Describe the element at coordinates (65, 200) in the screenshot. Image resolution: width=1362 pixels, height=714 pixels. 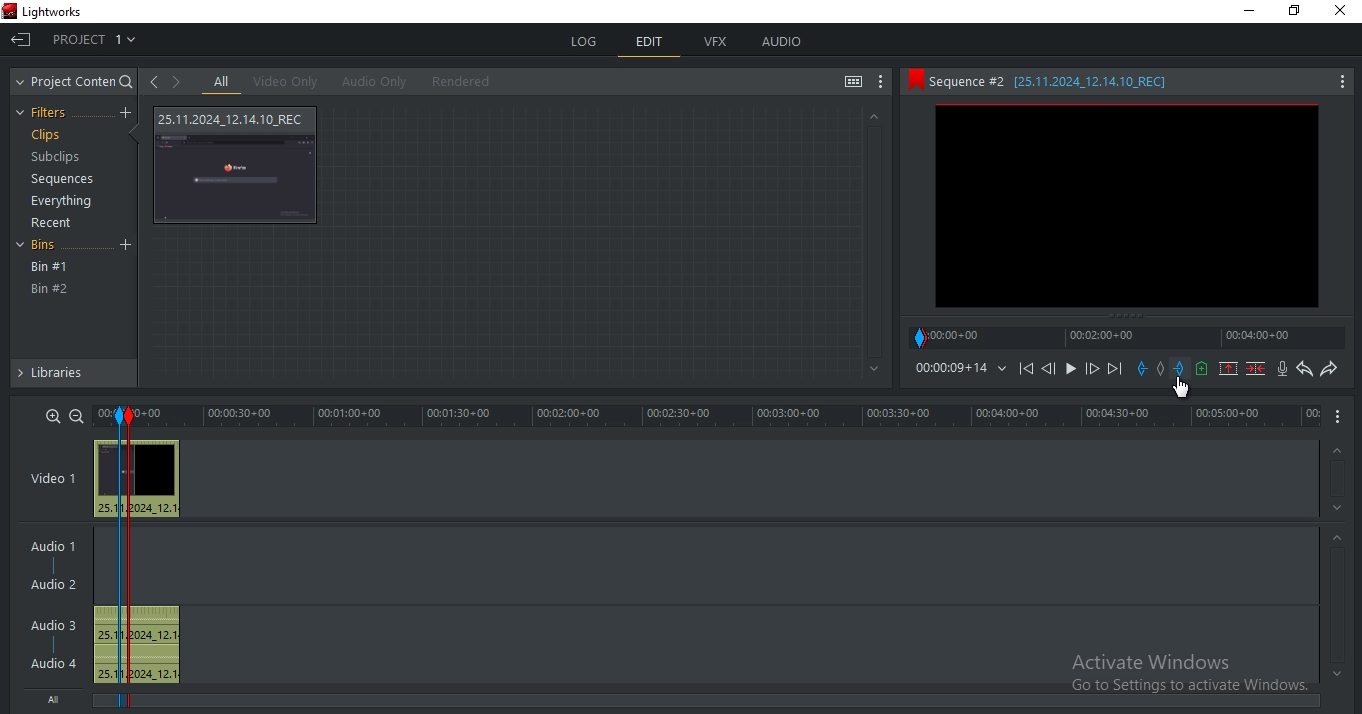
I see `everything` at that location.